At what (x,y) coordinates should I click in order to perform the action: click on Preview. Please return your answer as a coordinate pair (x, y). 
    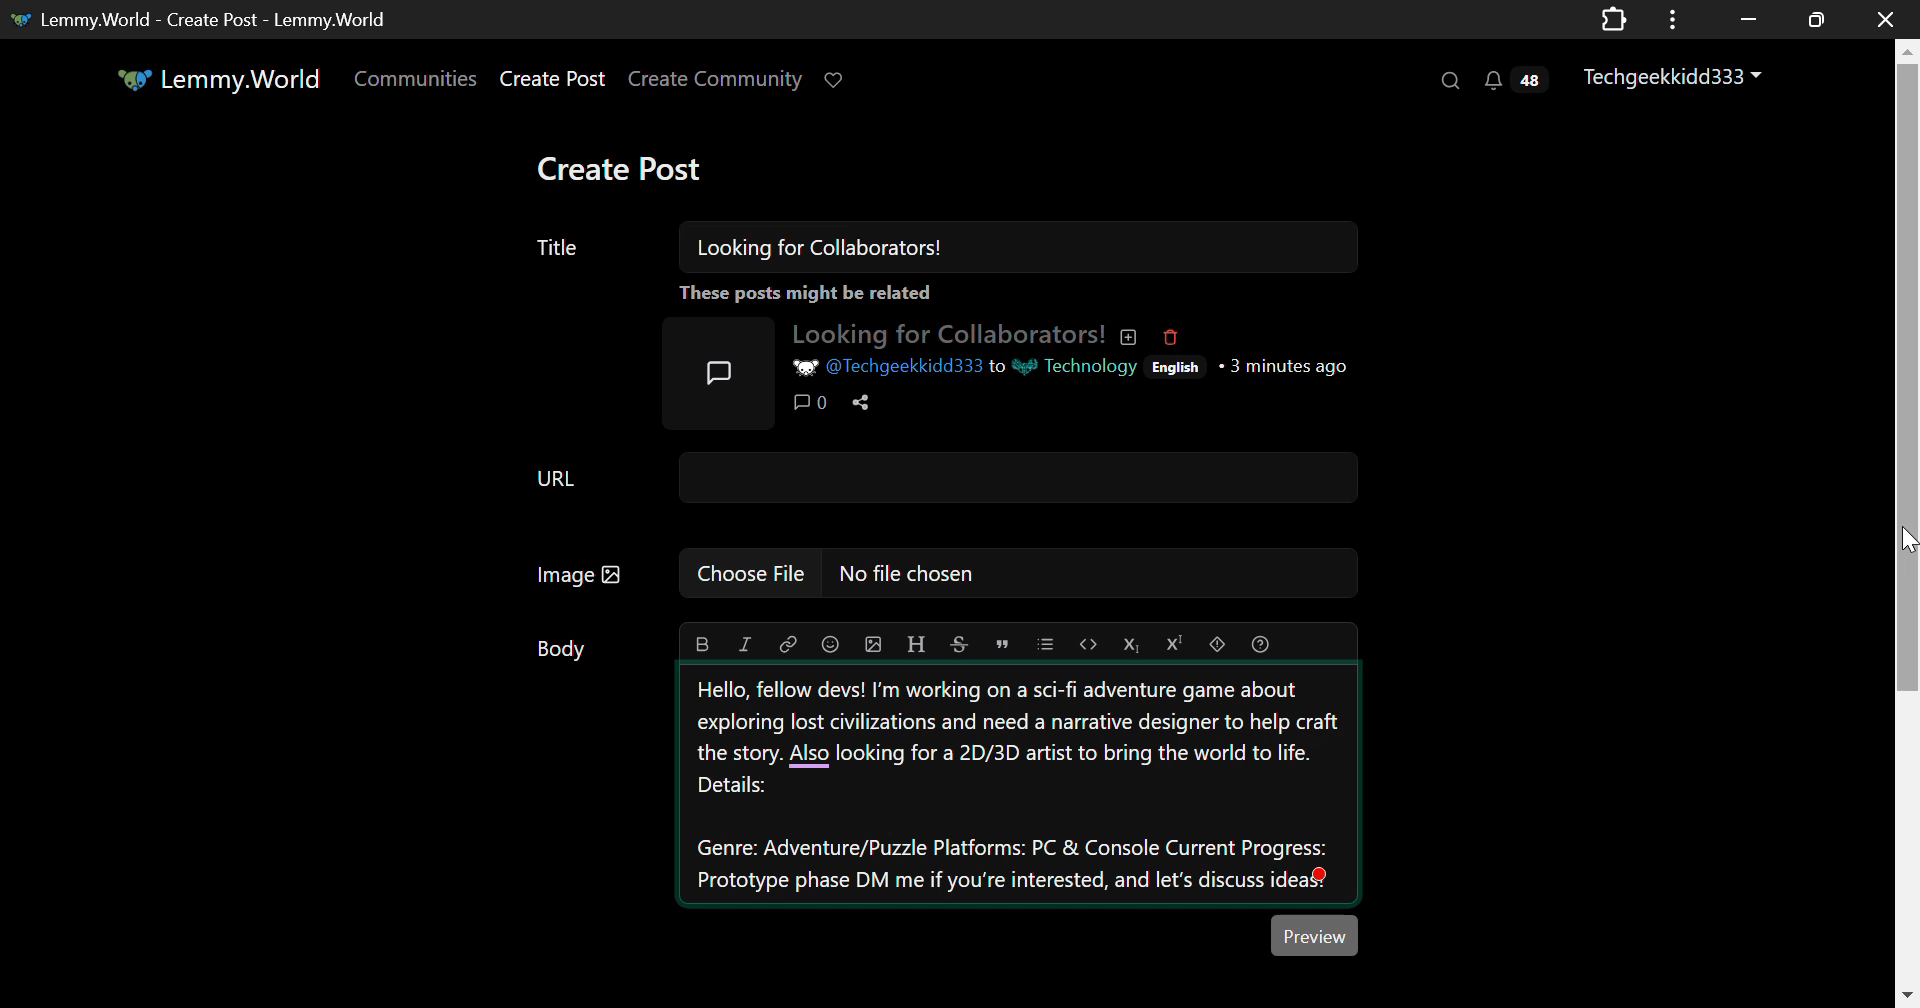
    Looking at the image, I should click on (1313, 937).